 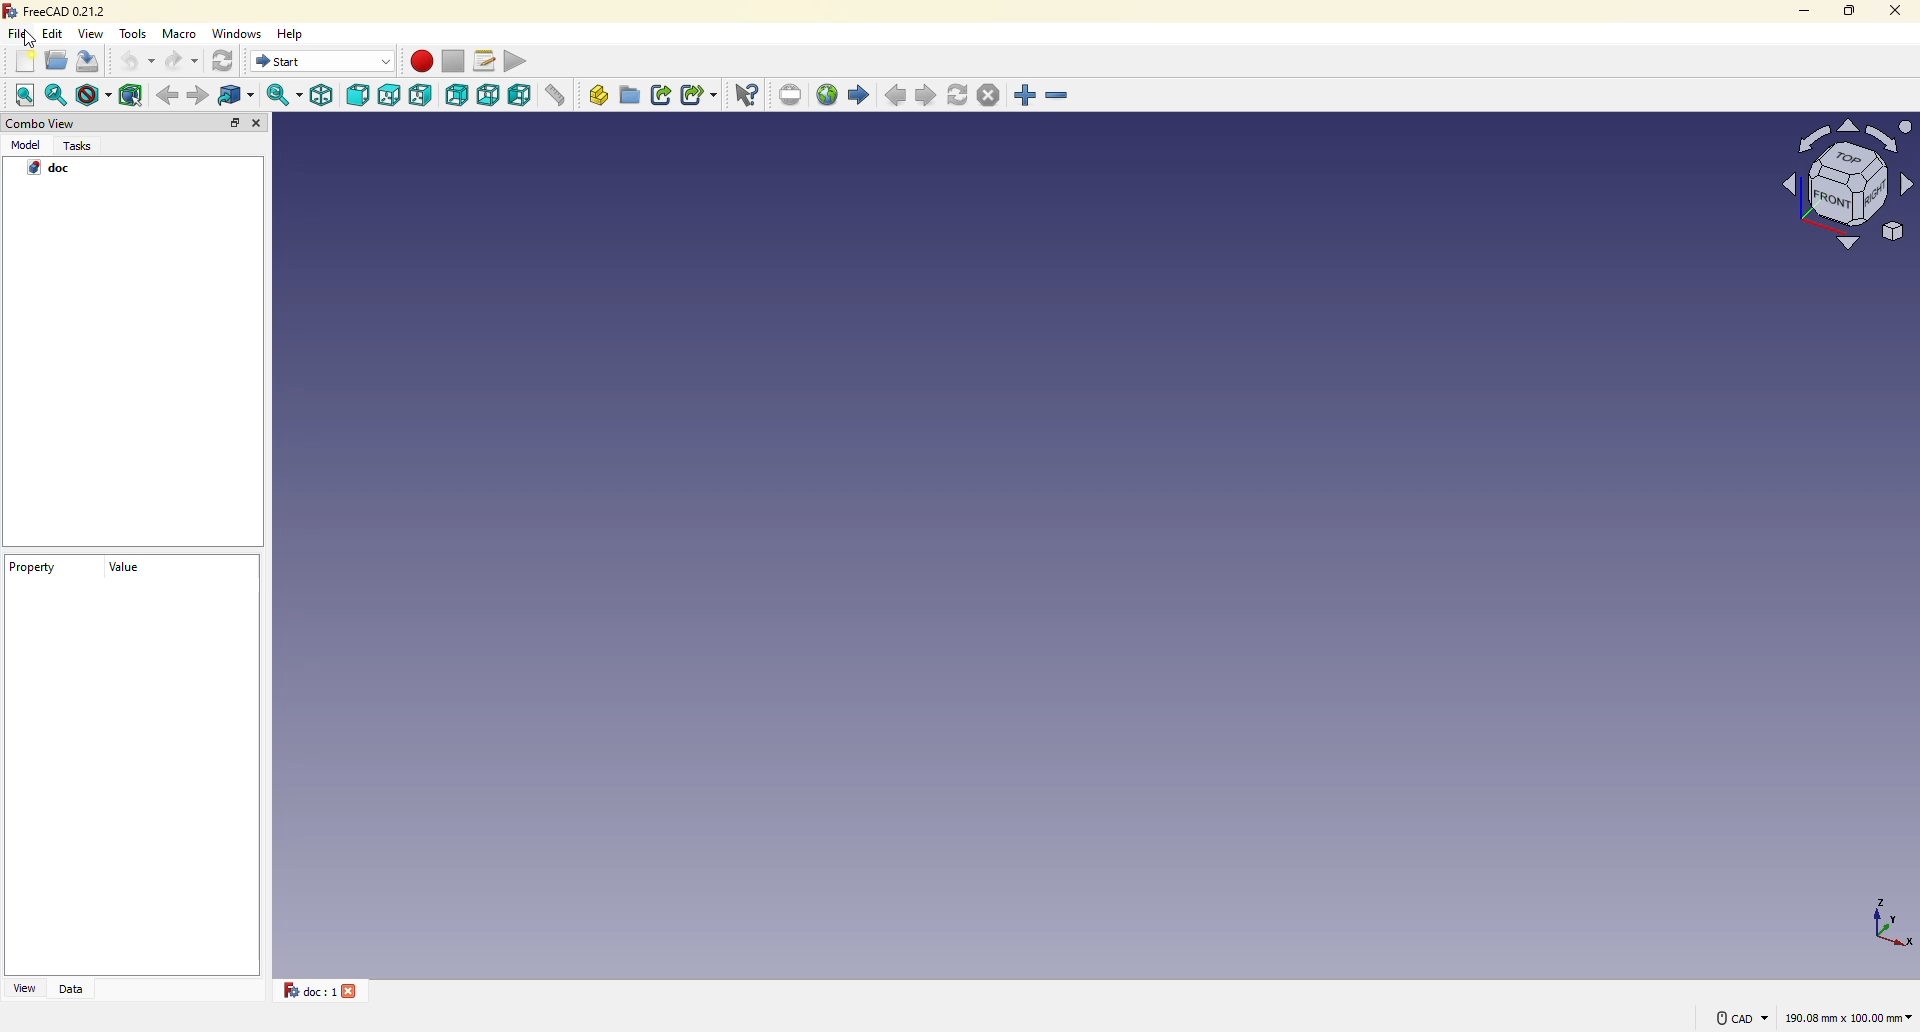 What do you see at coordinates (198, 96) in the screenshot?
I see `forward` at bounding box center [198, 96].